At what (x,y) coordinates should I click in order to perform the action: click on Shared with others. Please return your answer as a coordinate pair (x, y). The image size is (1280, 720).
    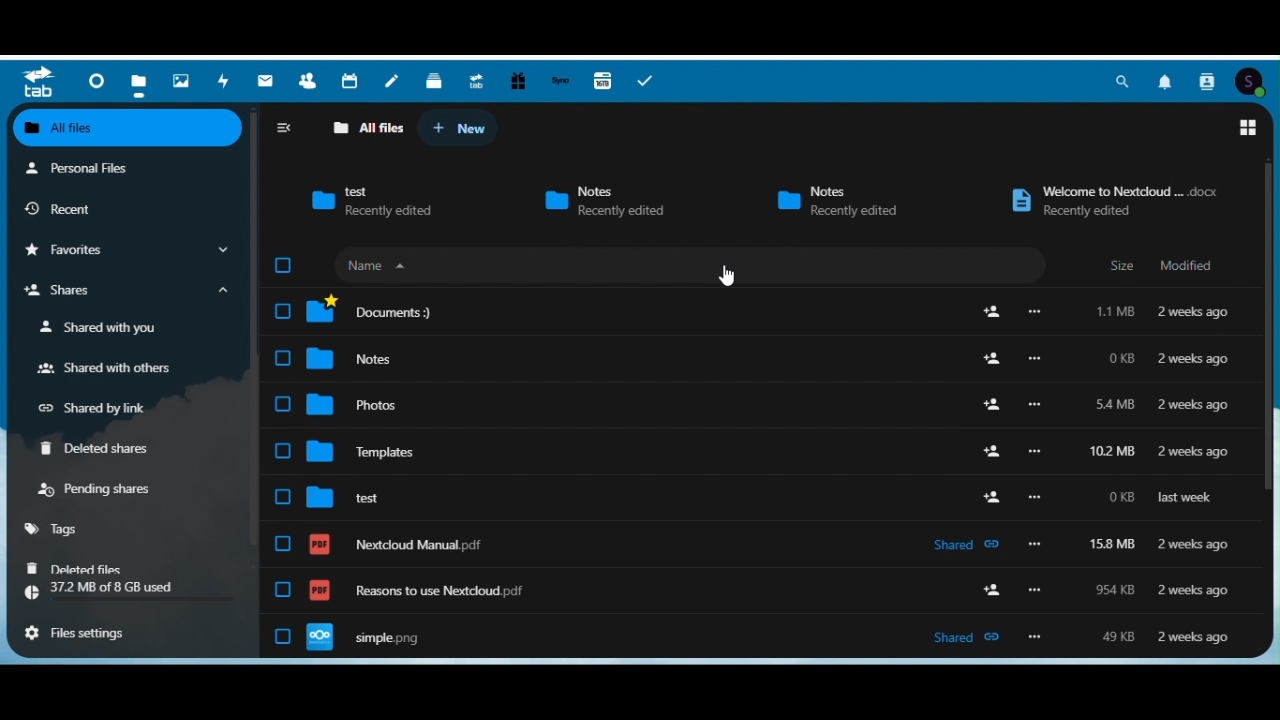
    Looking at the image, I should click on (112, 368).